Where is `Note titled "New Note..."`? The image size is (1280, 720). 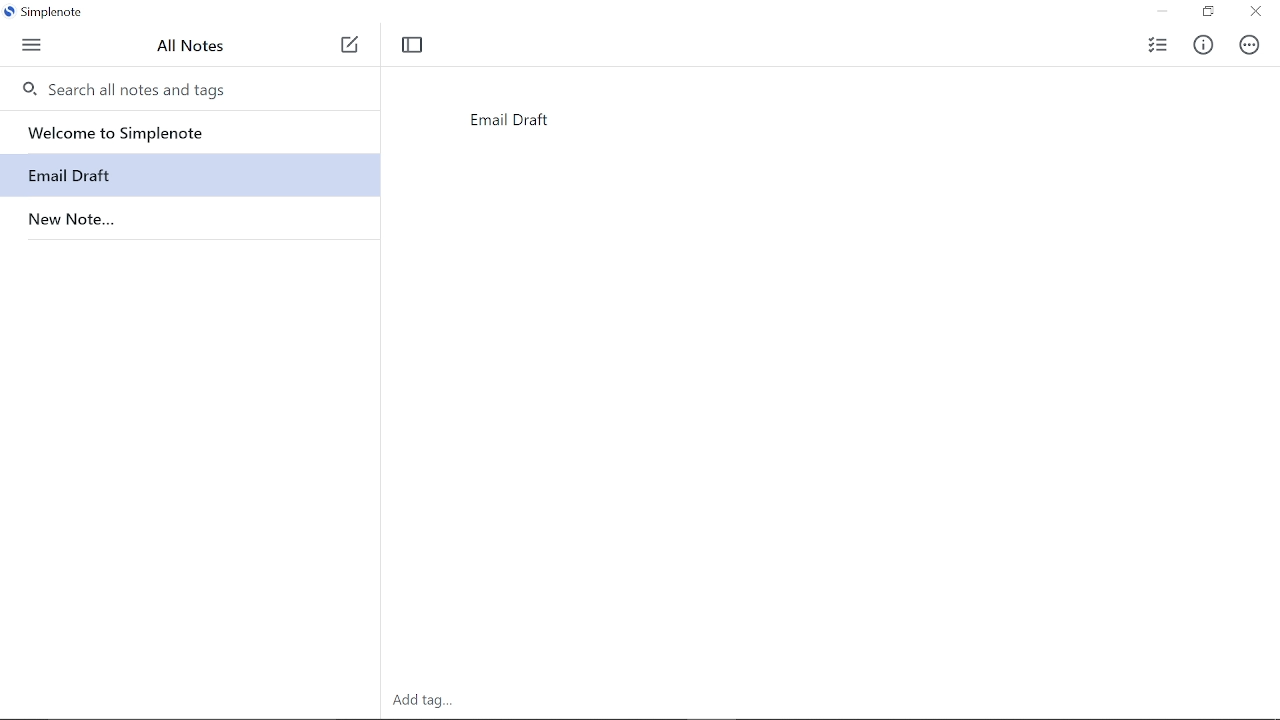 Note titled "New Note..." is located at coordinates (69, 215).